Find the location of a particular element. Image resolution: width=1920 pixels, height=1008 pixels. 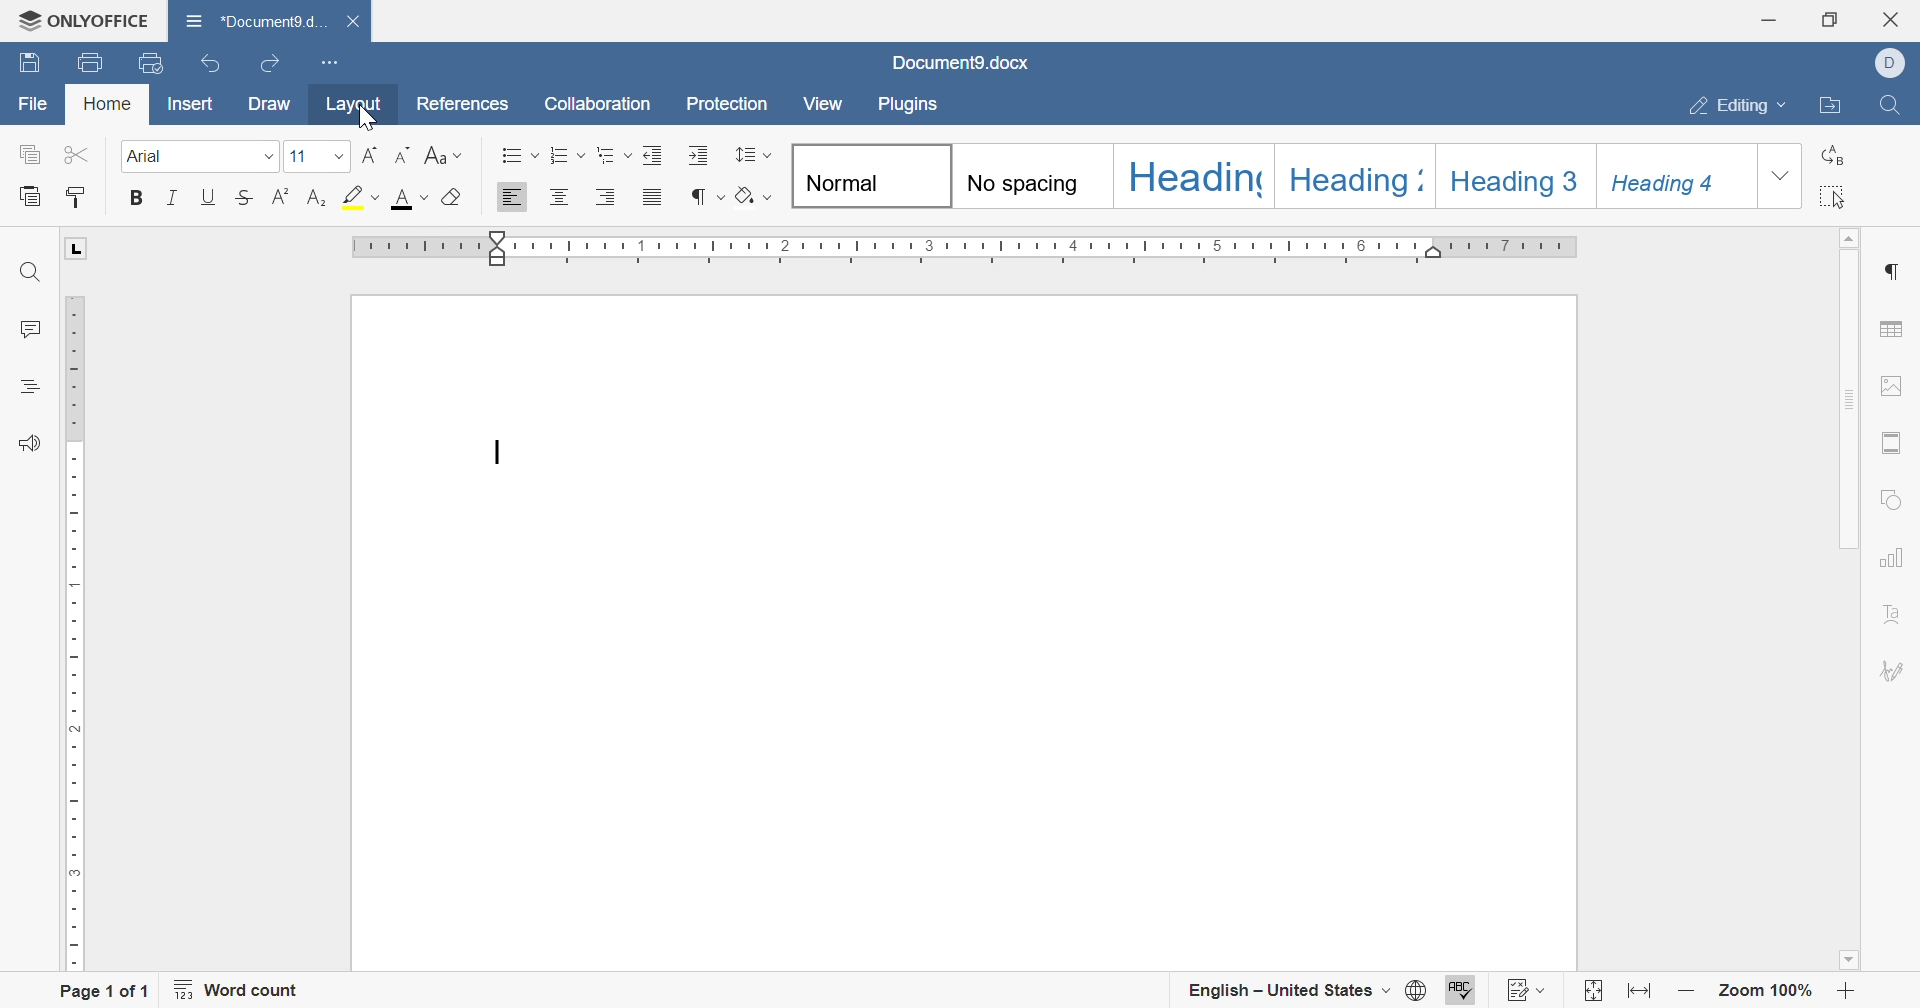

copy is located at coordinates (31, 153).